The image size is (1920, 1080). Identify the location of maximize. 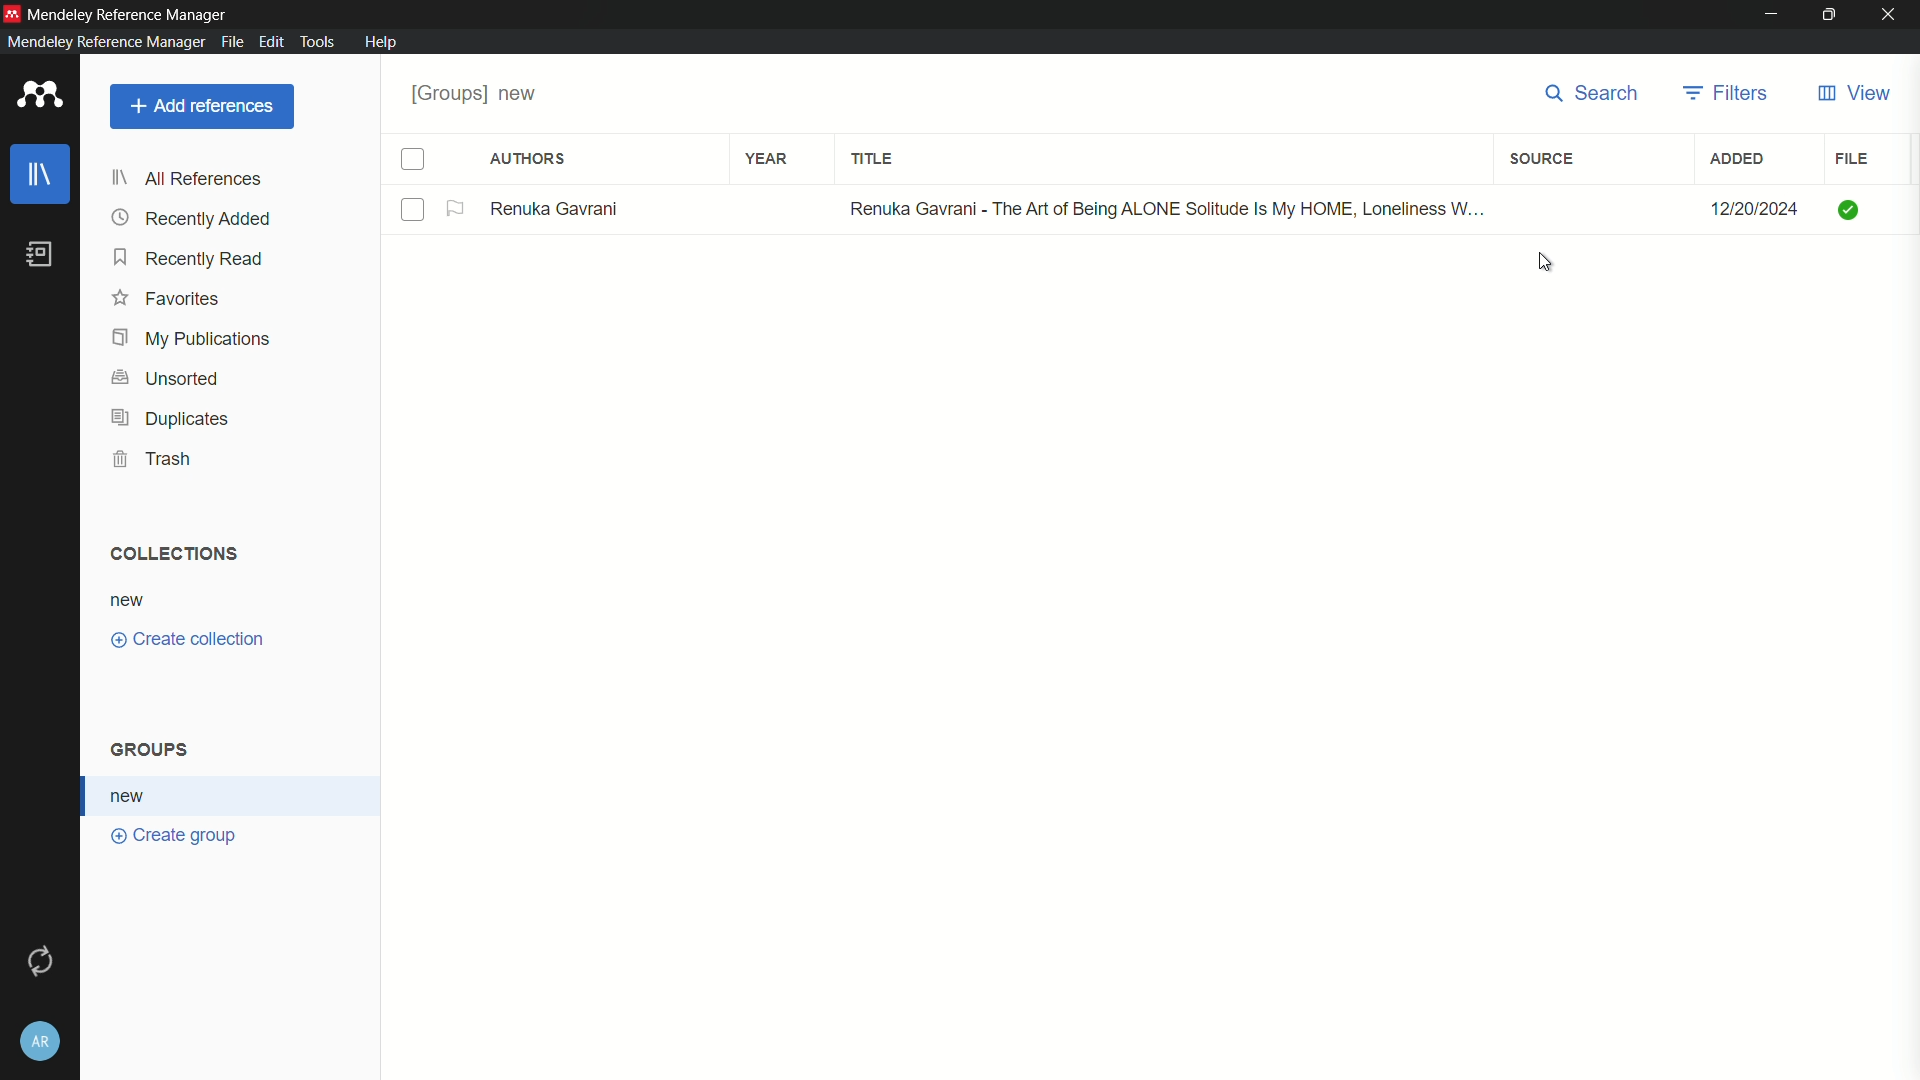
(1831, 14).